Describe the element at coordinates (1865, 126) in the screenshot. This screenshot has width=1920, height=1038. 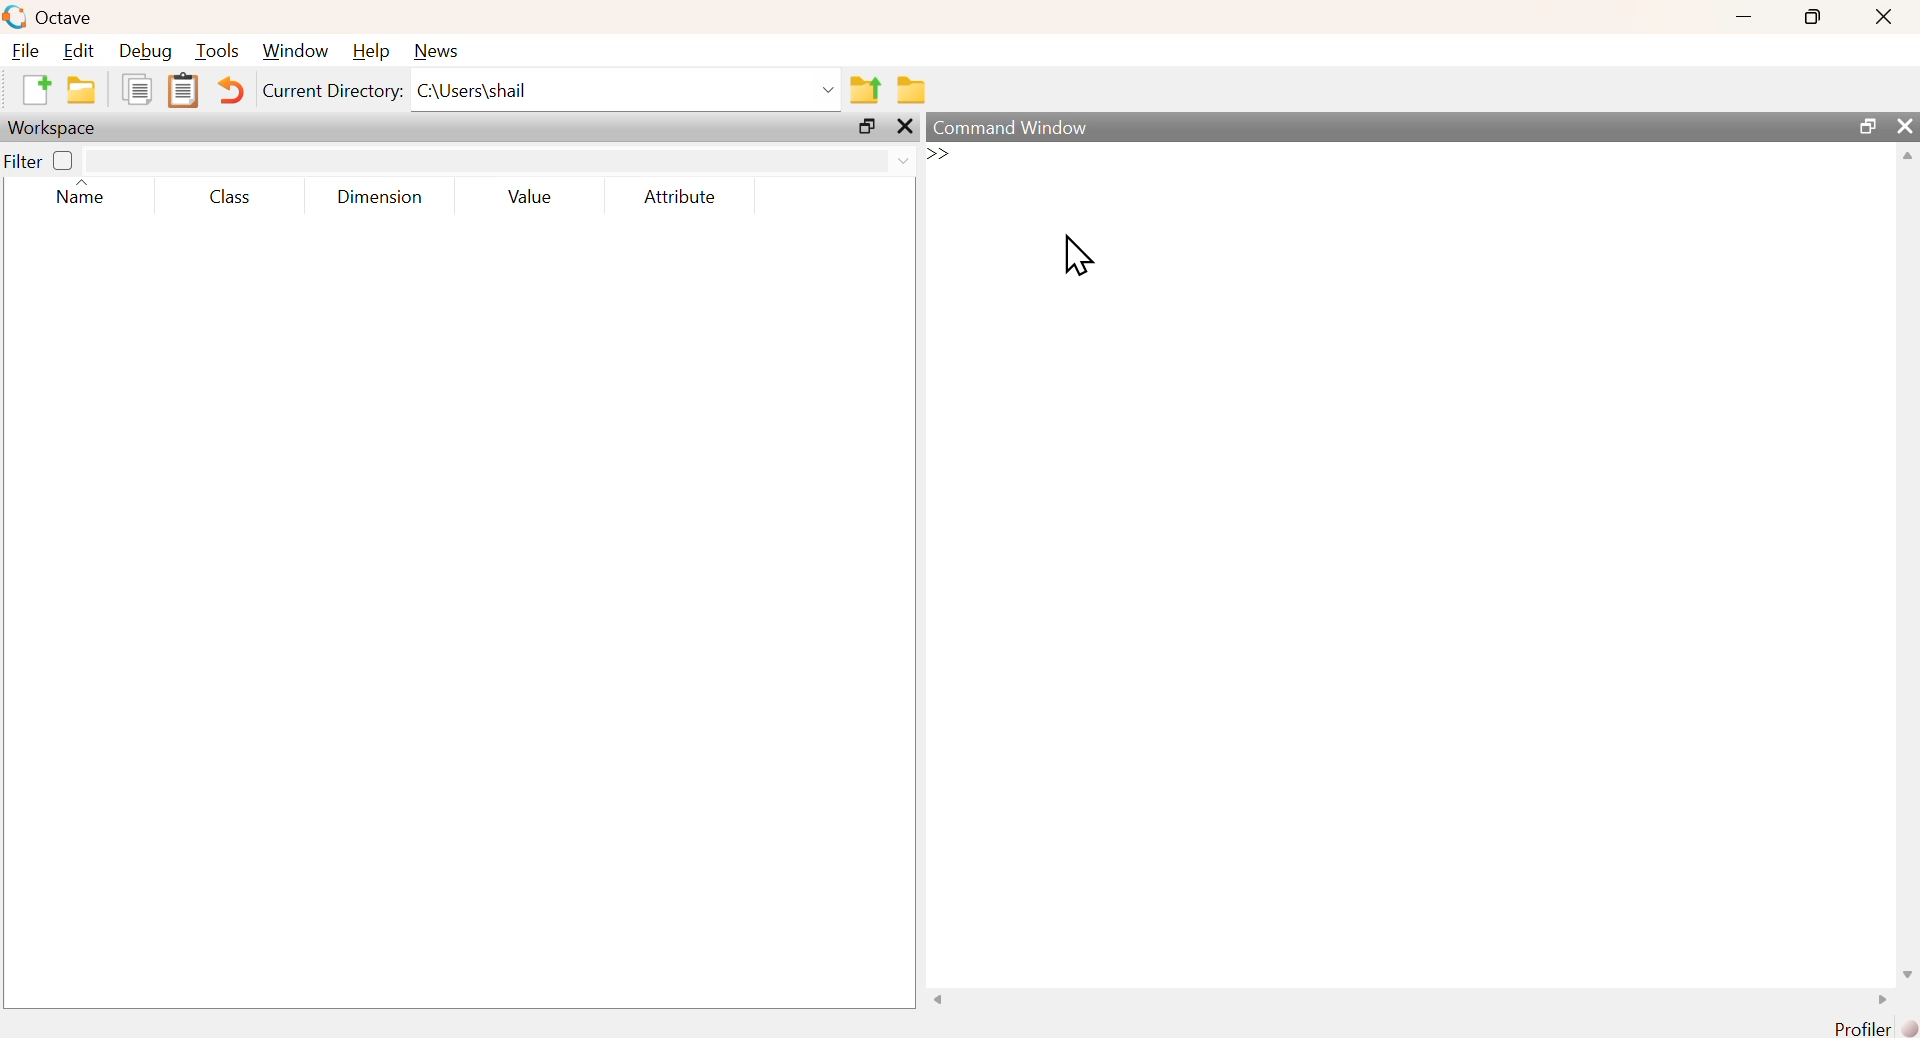
I see `maximize` at that location.